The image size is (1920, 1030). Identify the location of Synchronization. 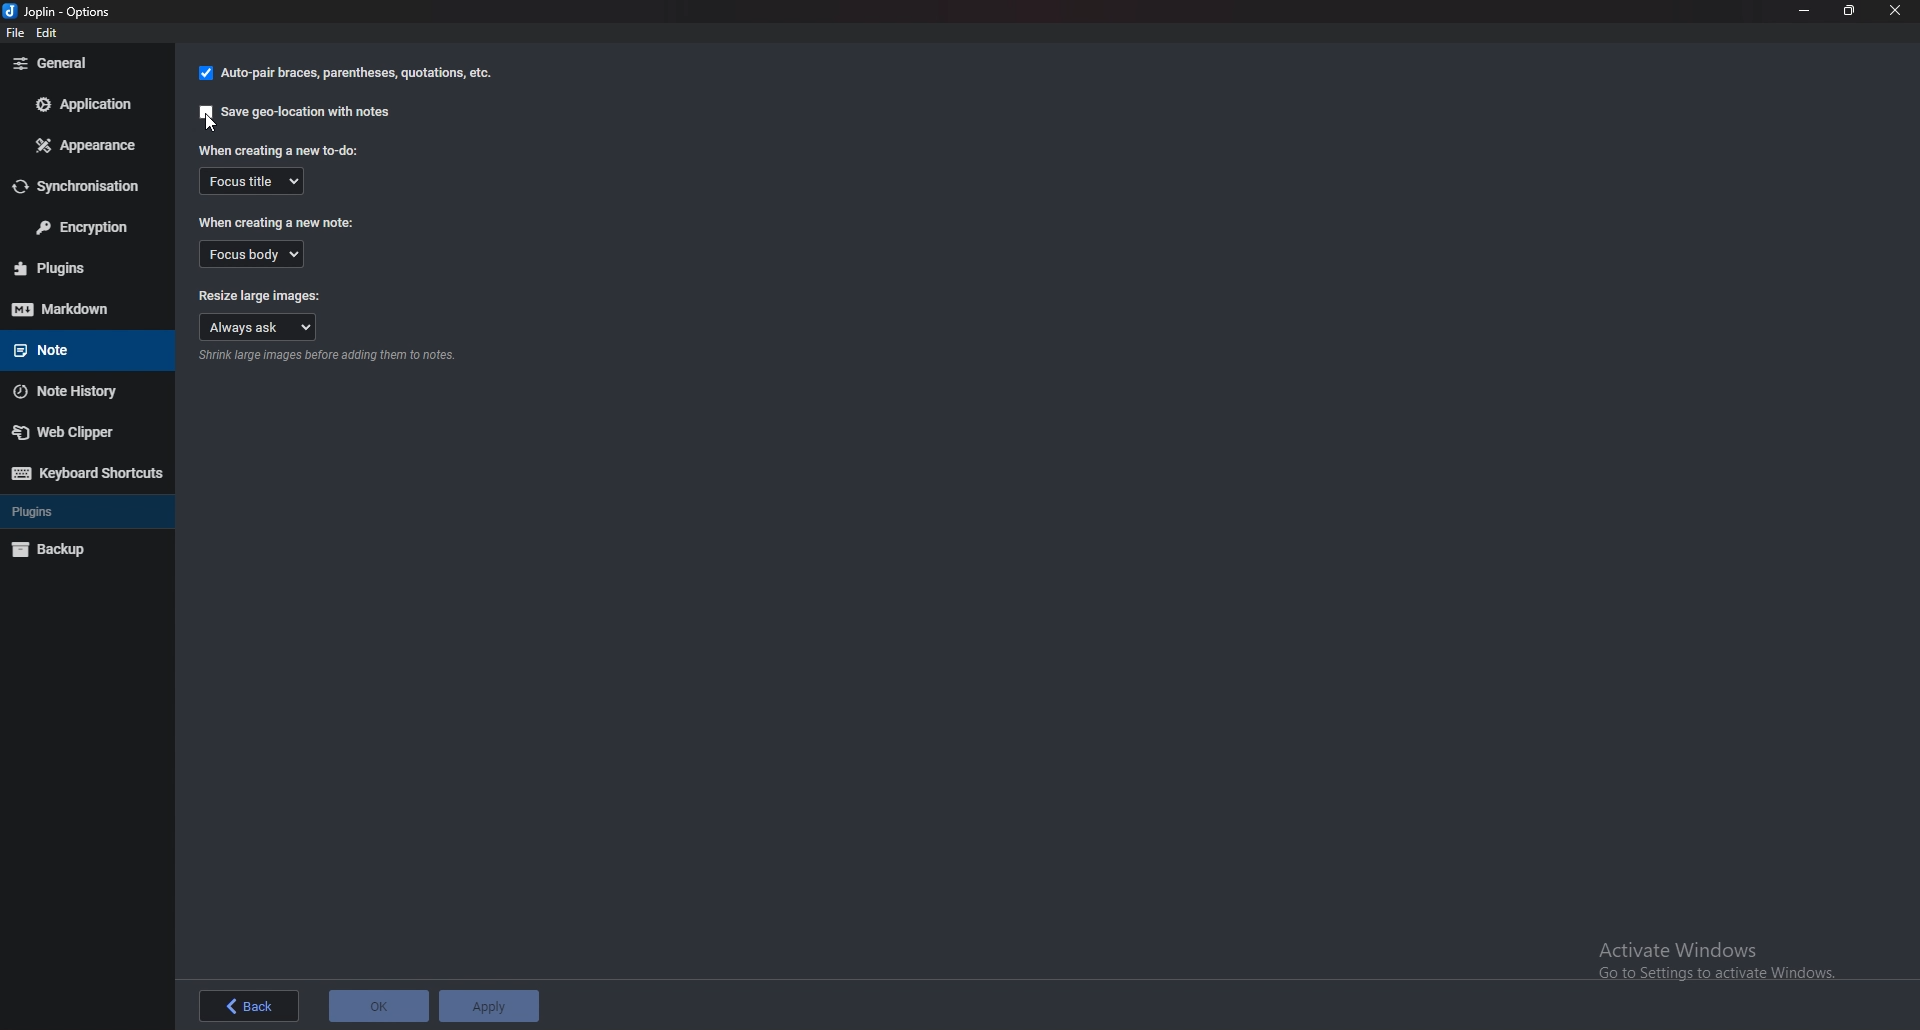
(81, 187).